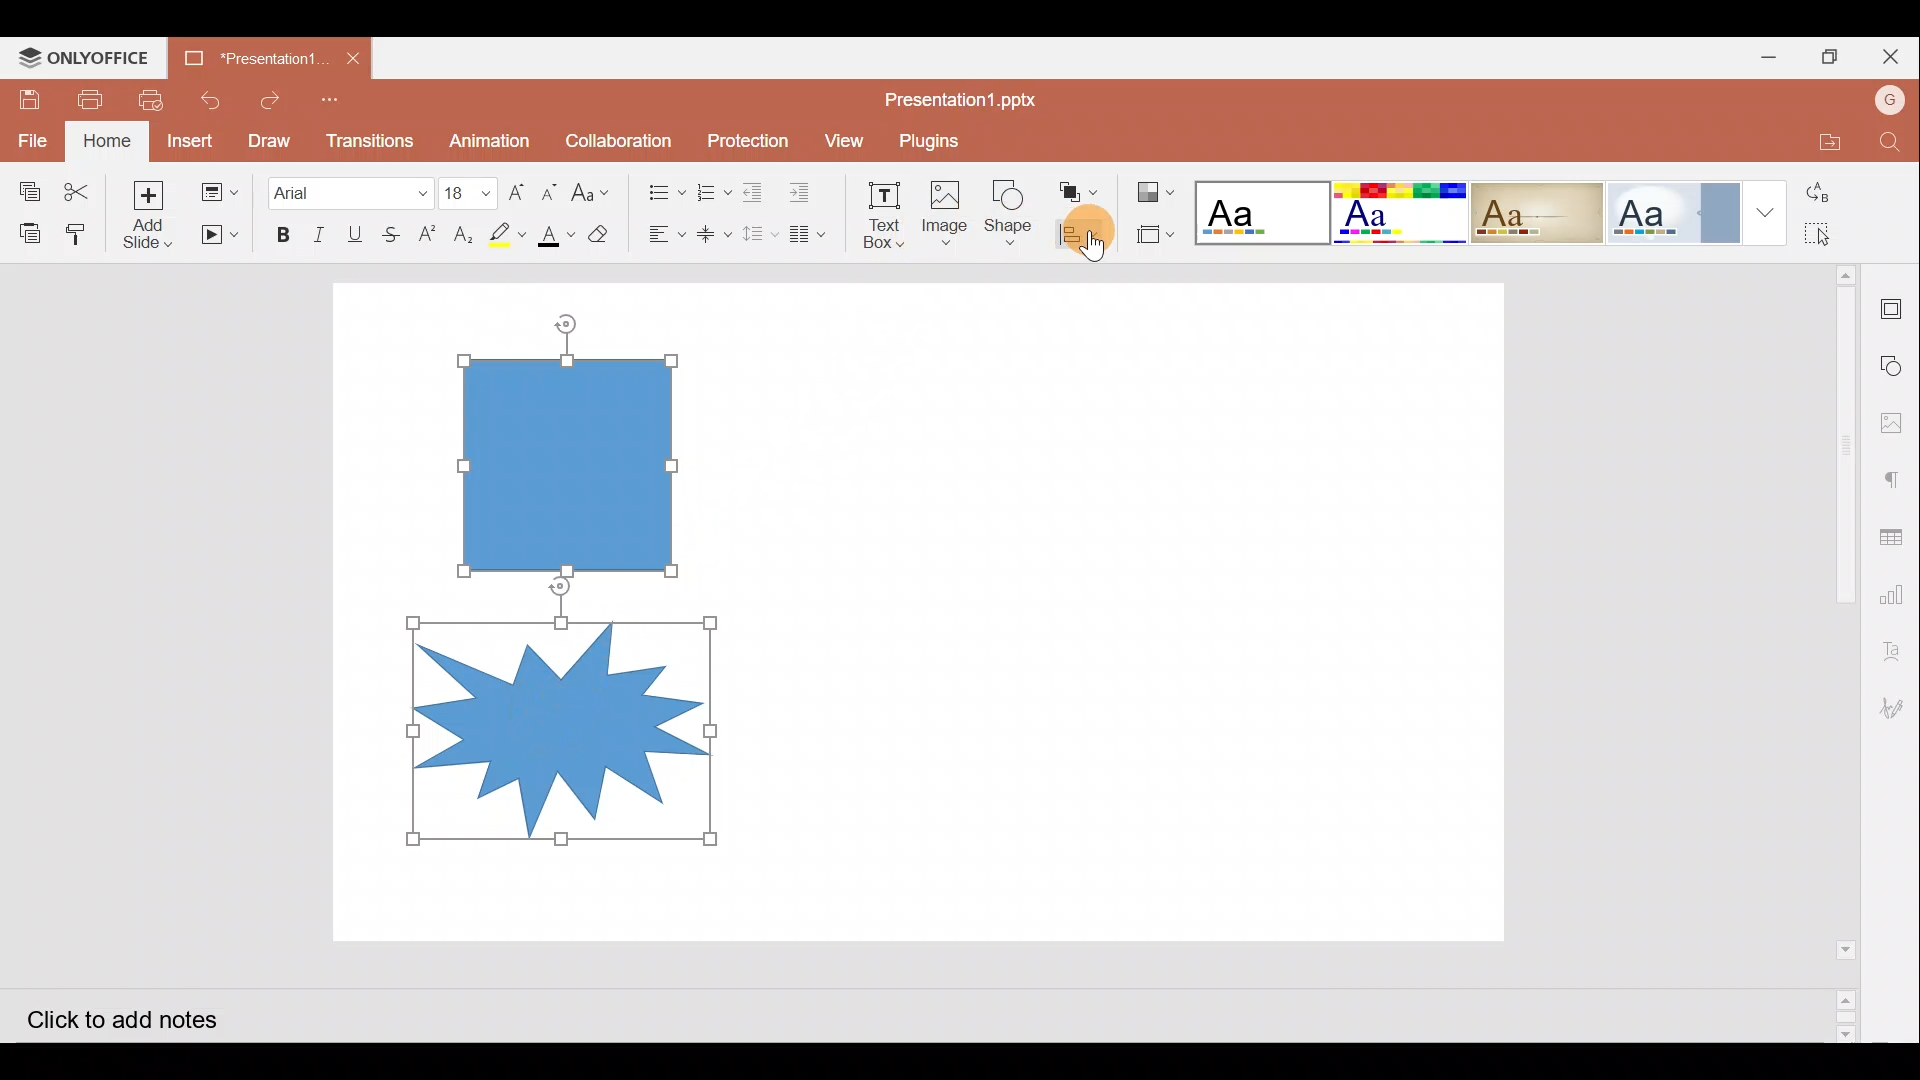 The height and width of the screenshot is (1080, 1920). What do you see at coordinates (1832, 194) in the screenshot?
I see `Replace` at bounding box center [1832, 194].